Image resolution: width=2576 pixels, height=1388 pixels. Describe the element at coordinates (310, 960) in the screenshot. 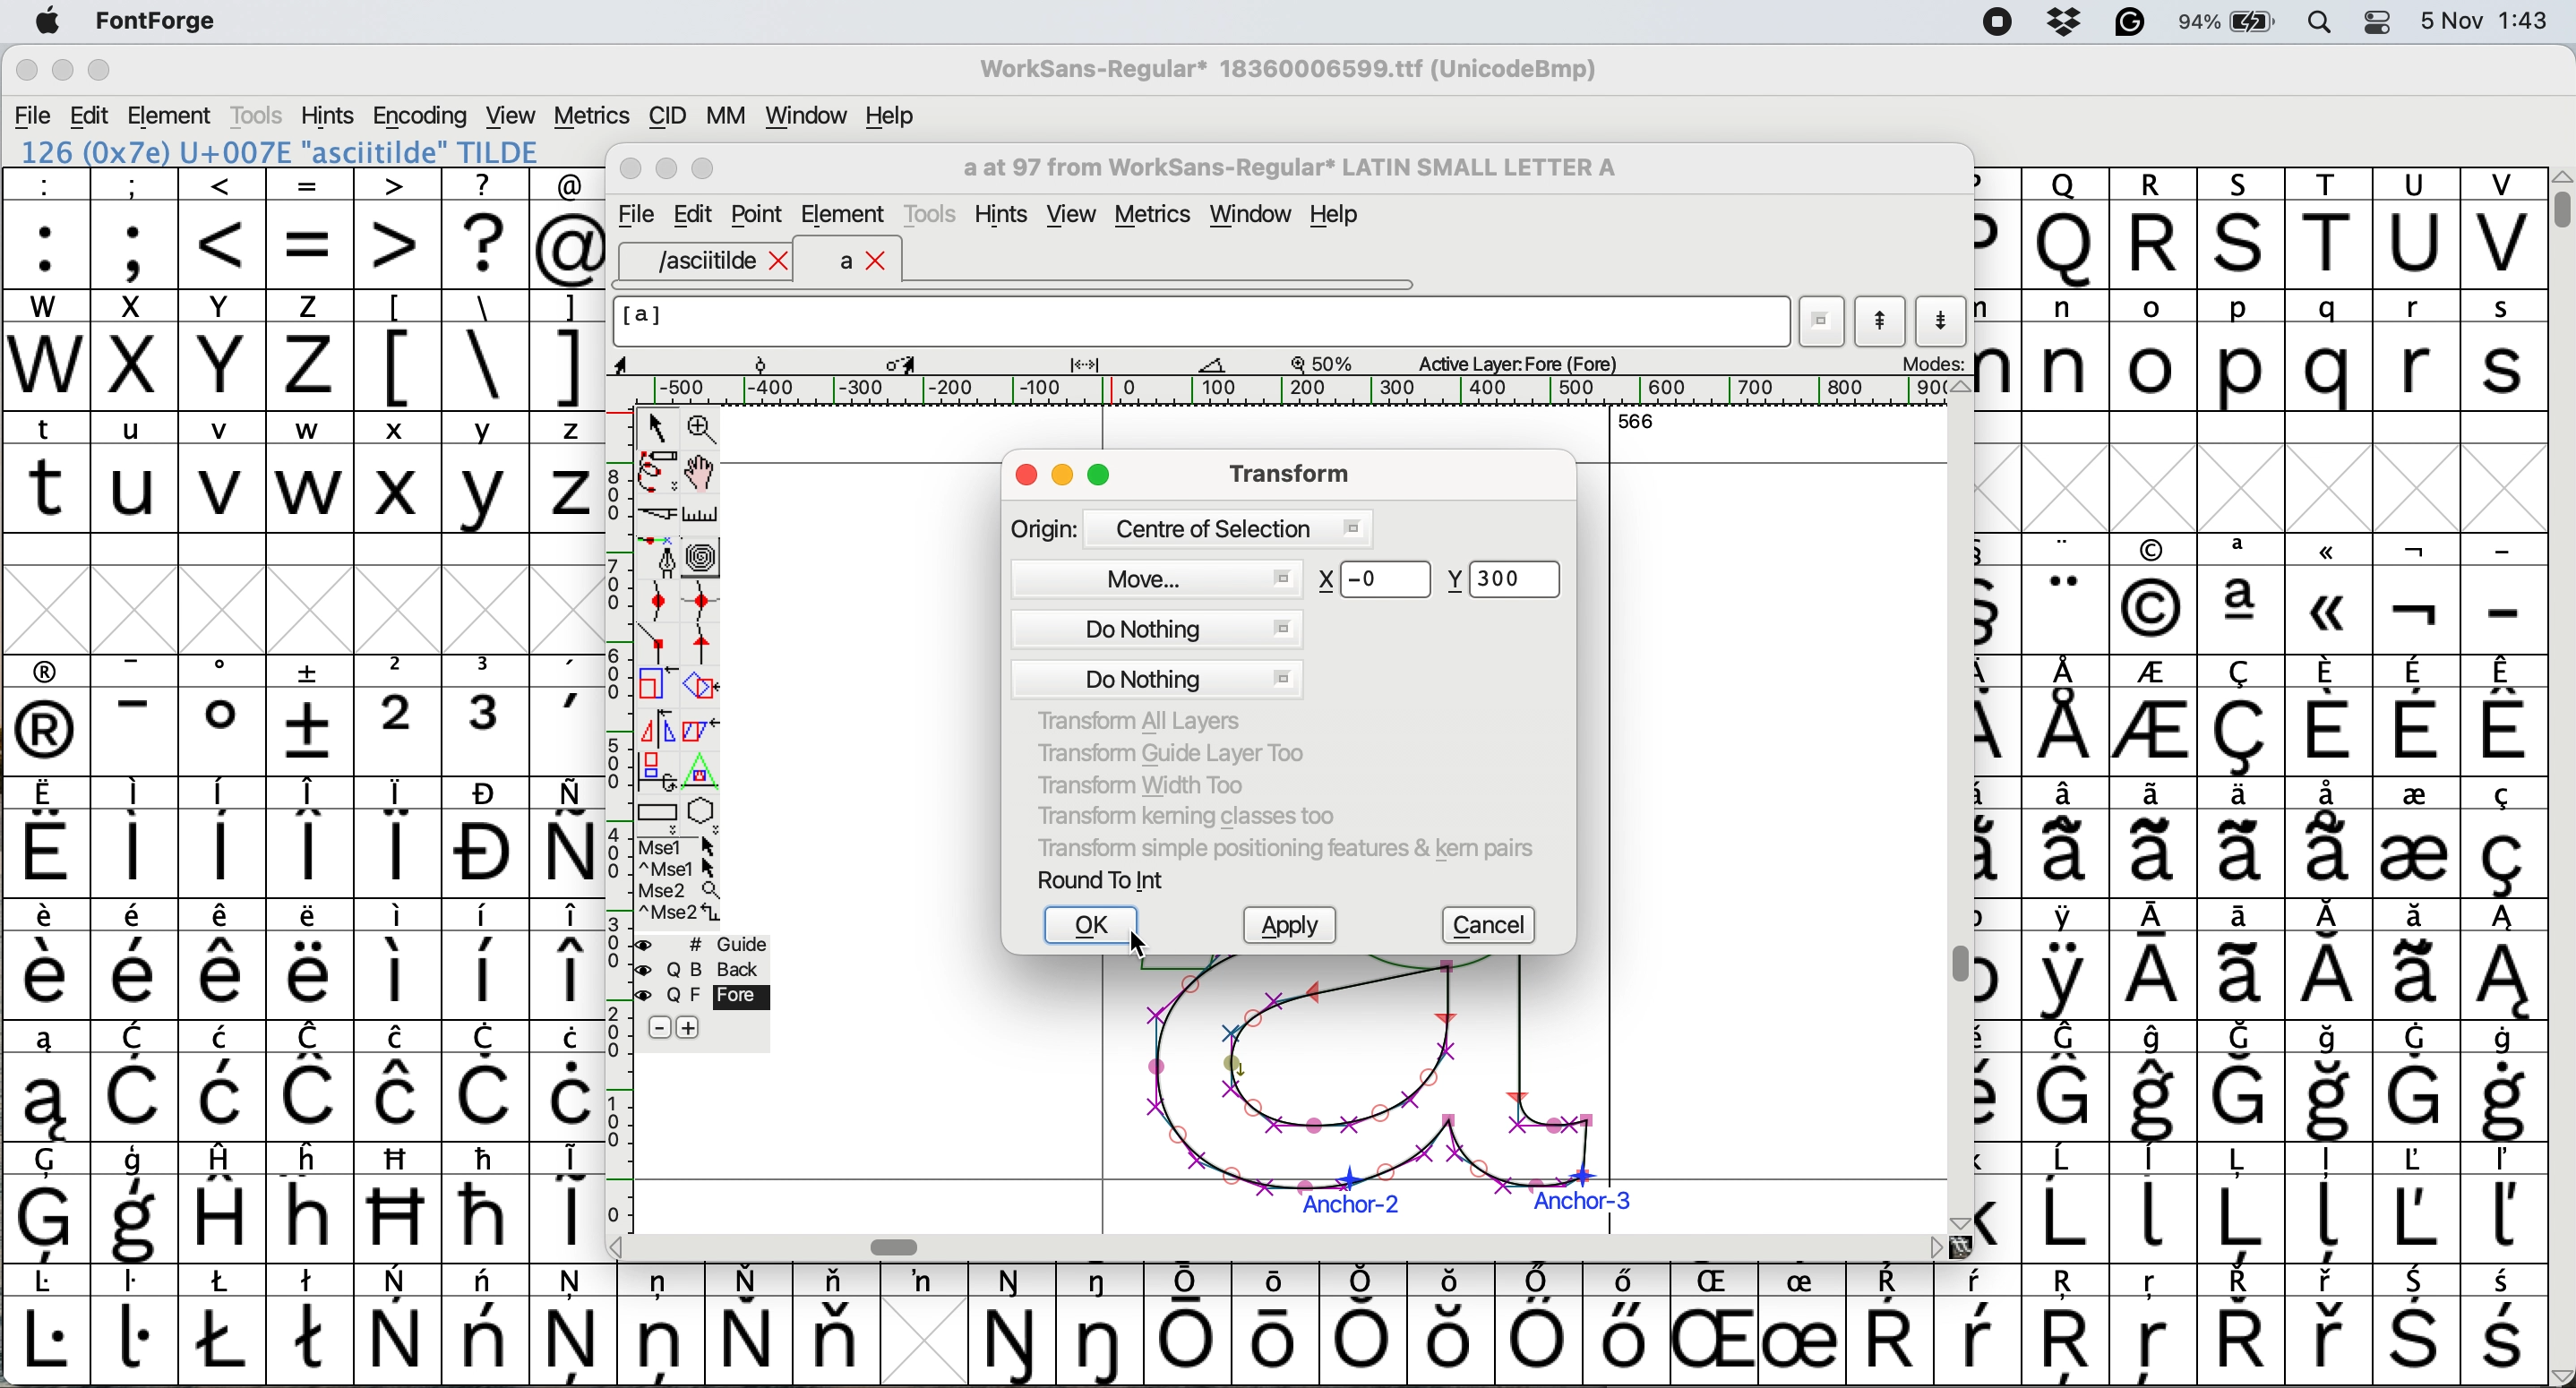

I see `symbol` at that location.